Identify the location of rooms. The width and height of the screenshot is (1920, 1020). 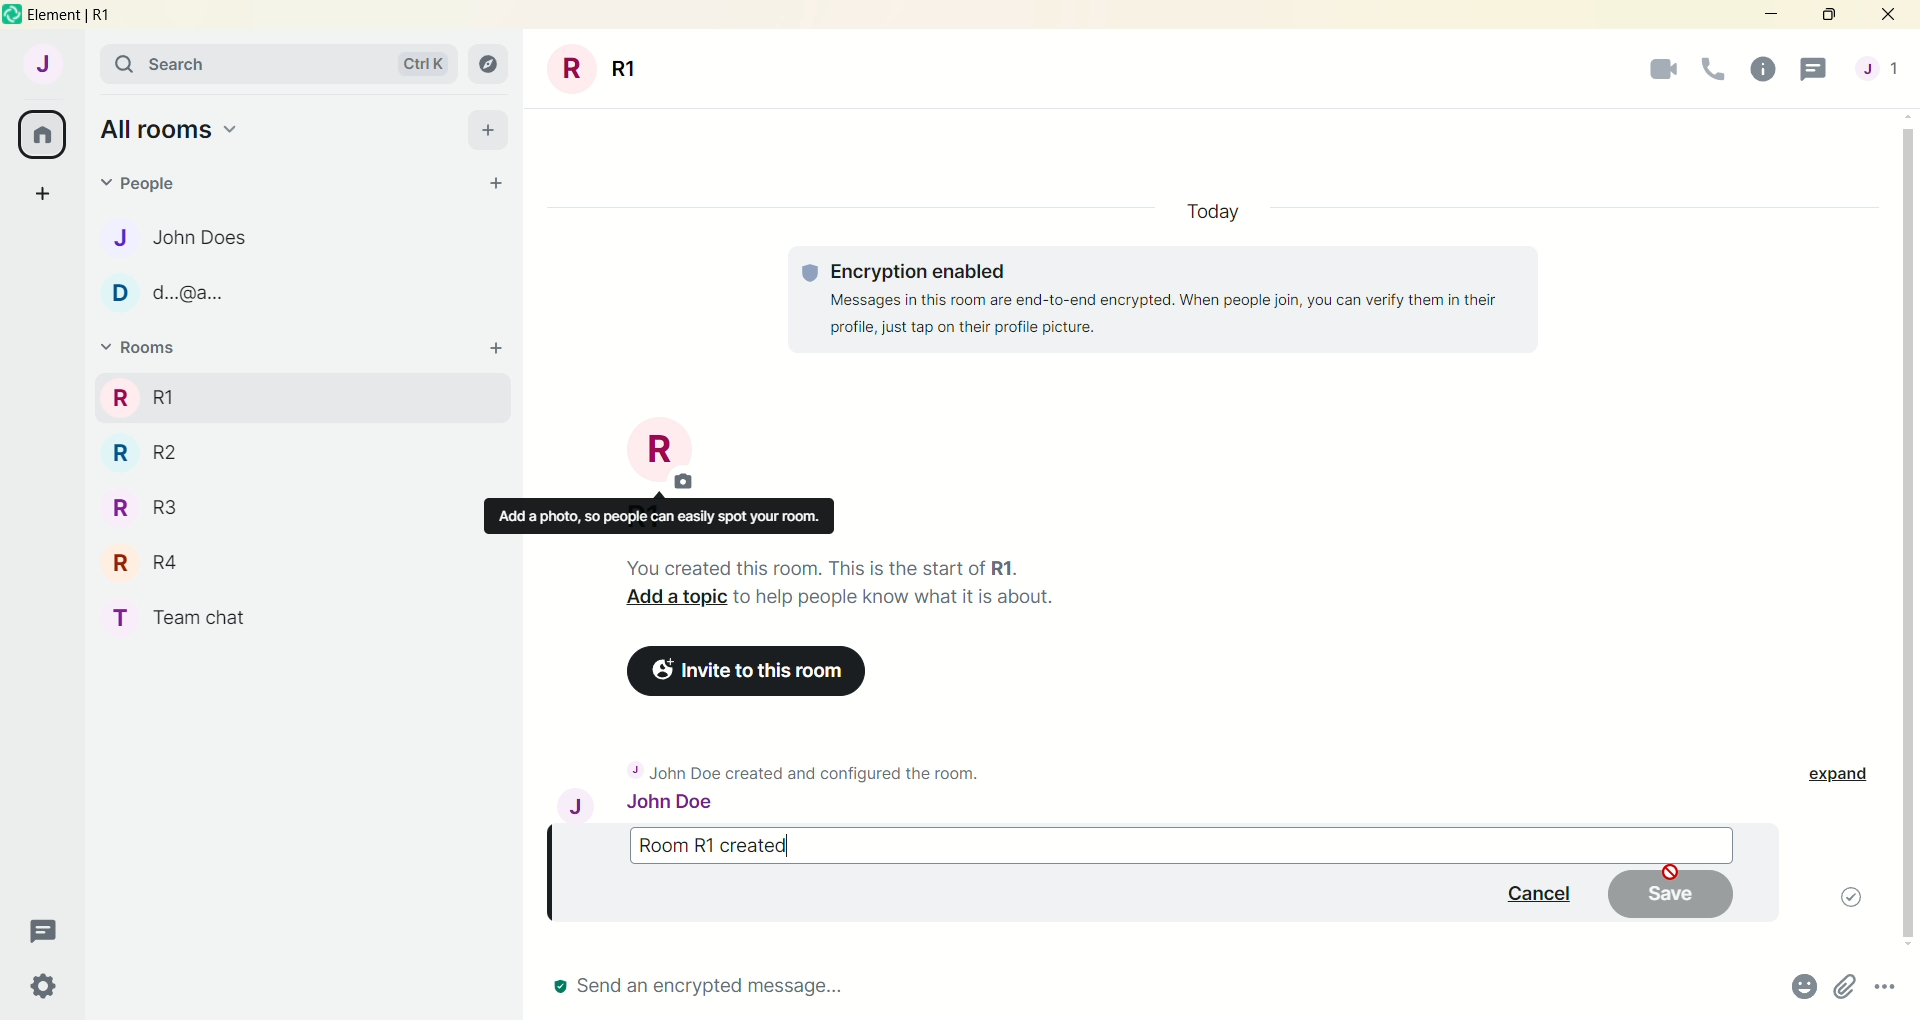
(142, 396).